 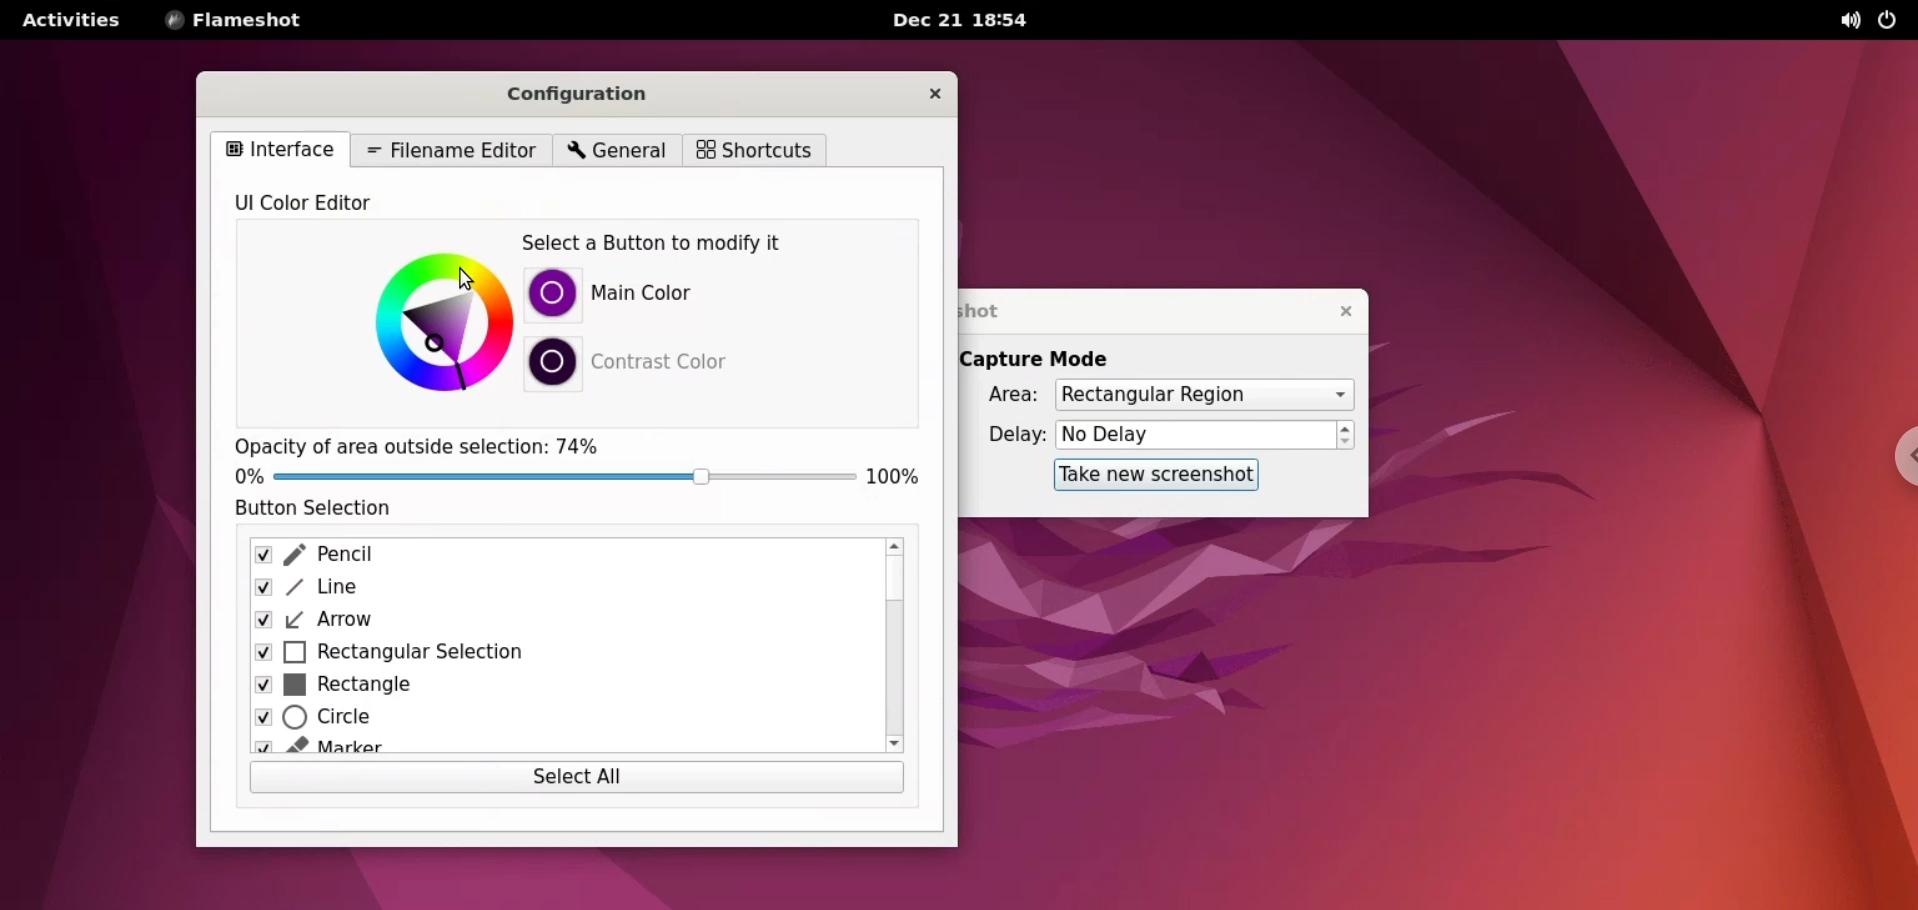 I want to click on Opacity of area outside selection: 74%, so click(x=447, y=443).